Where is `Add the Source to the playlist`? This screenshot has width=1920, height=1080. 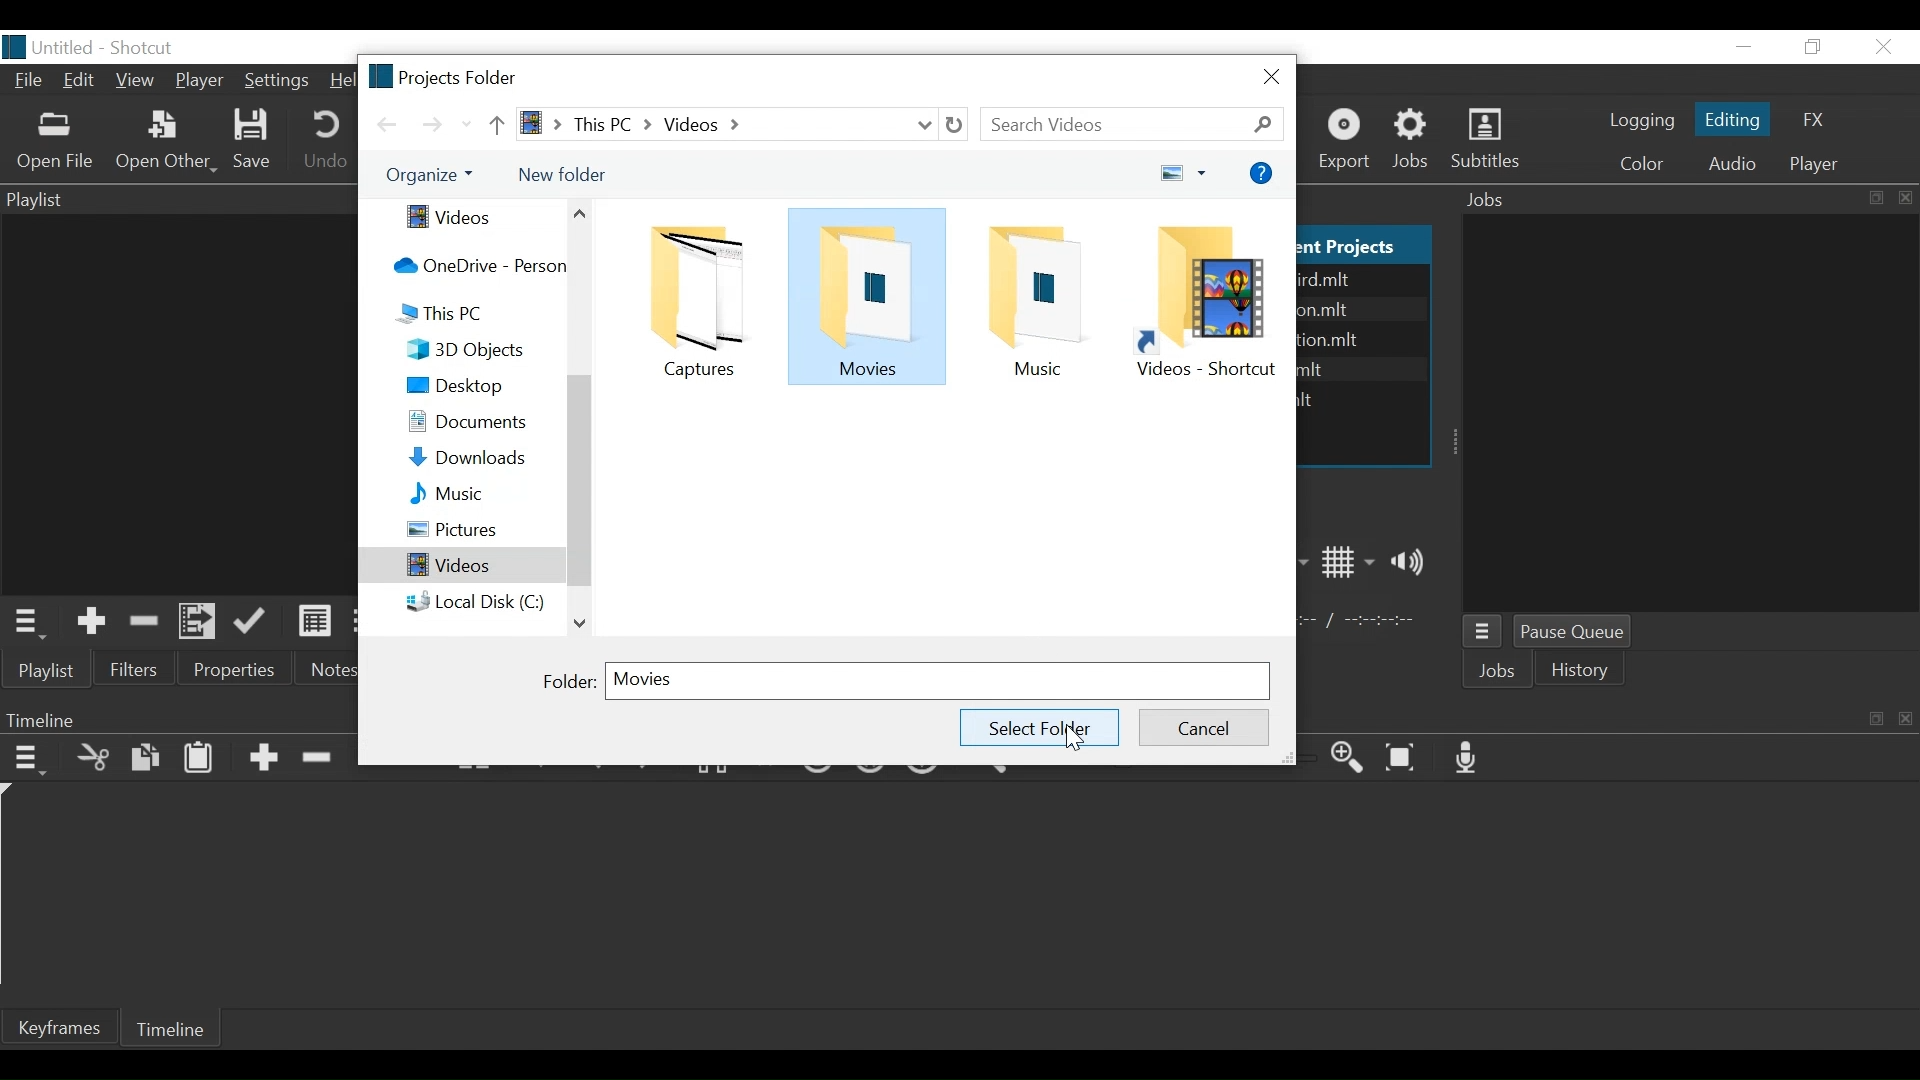 Add the Source to the playlist is located at coordinates (91, 621).